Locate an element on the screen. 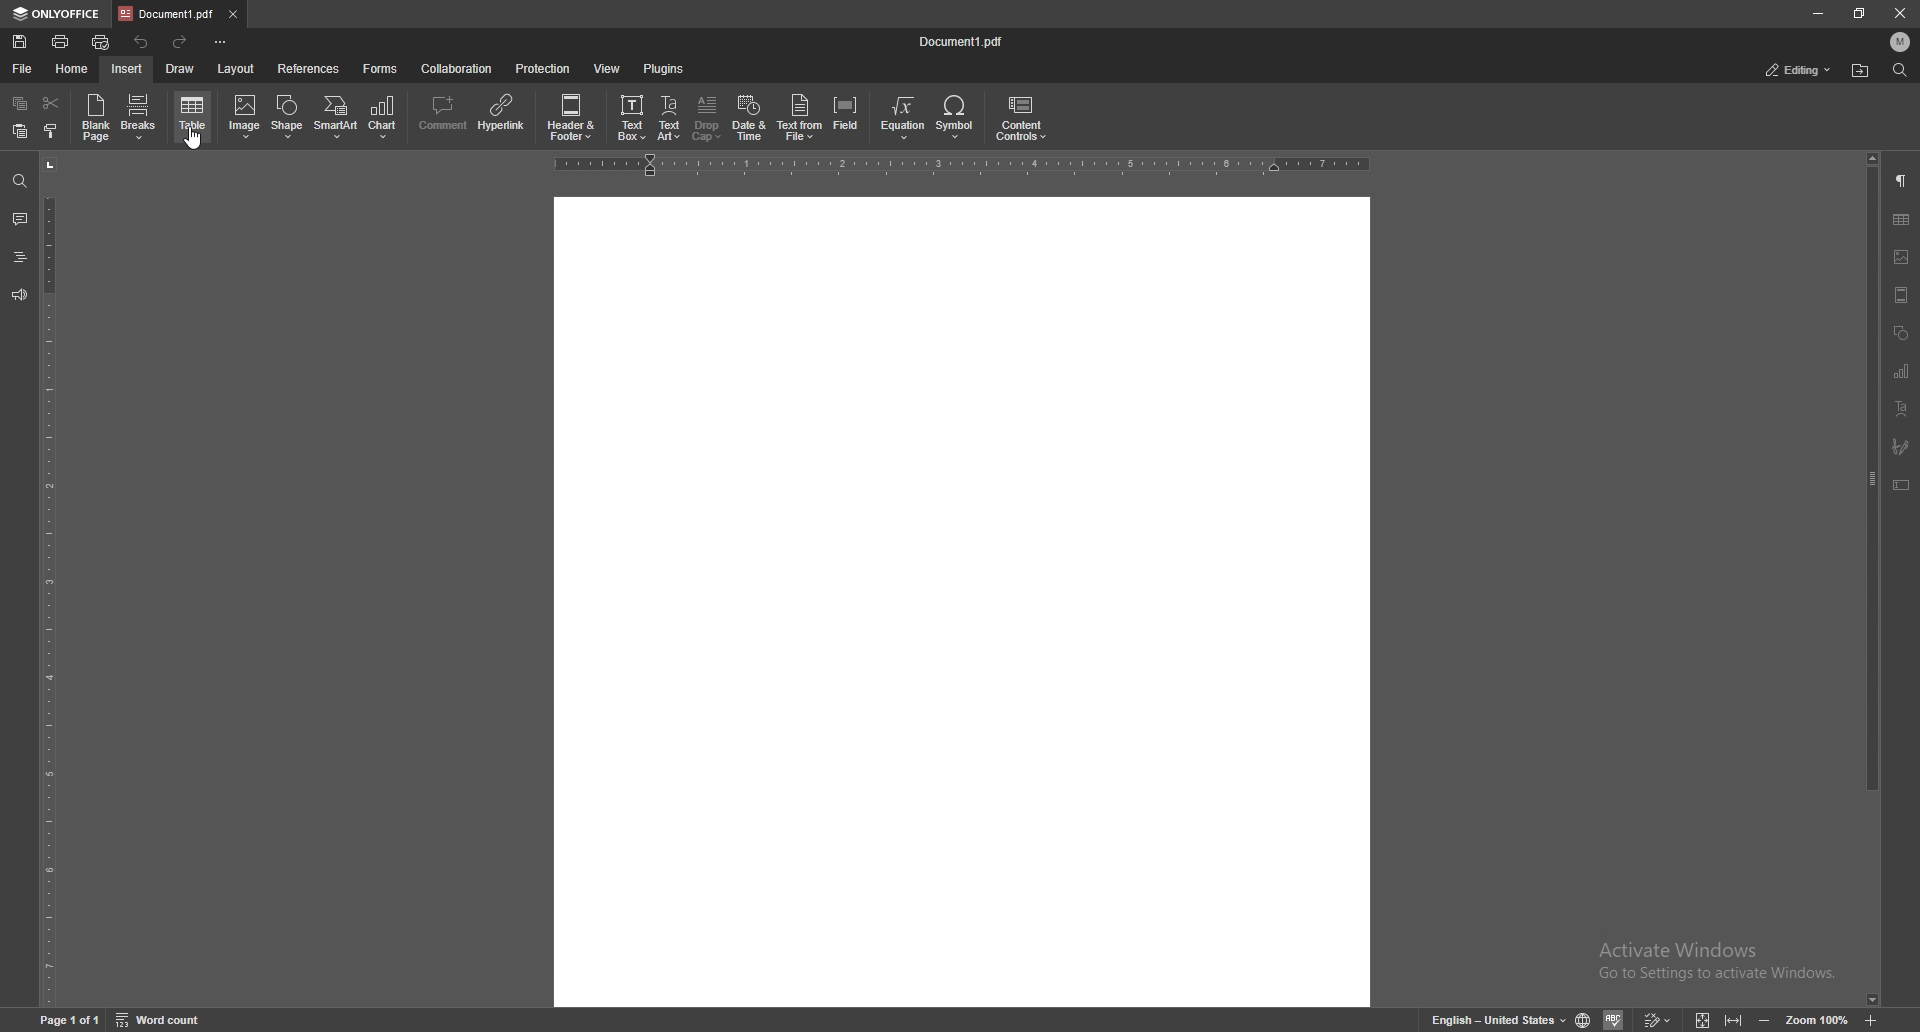  find location is located at coordinates (1861, 70).